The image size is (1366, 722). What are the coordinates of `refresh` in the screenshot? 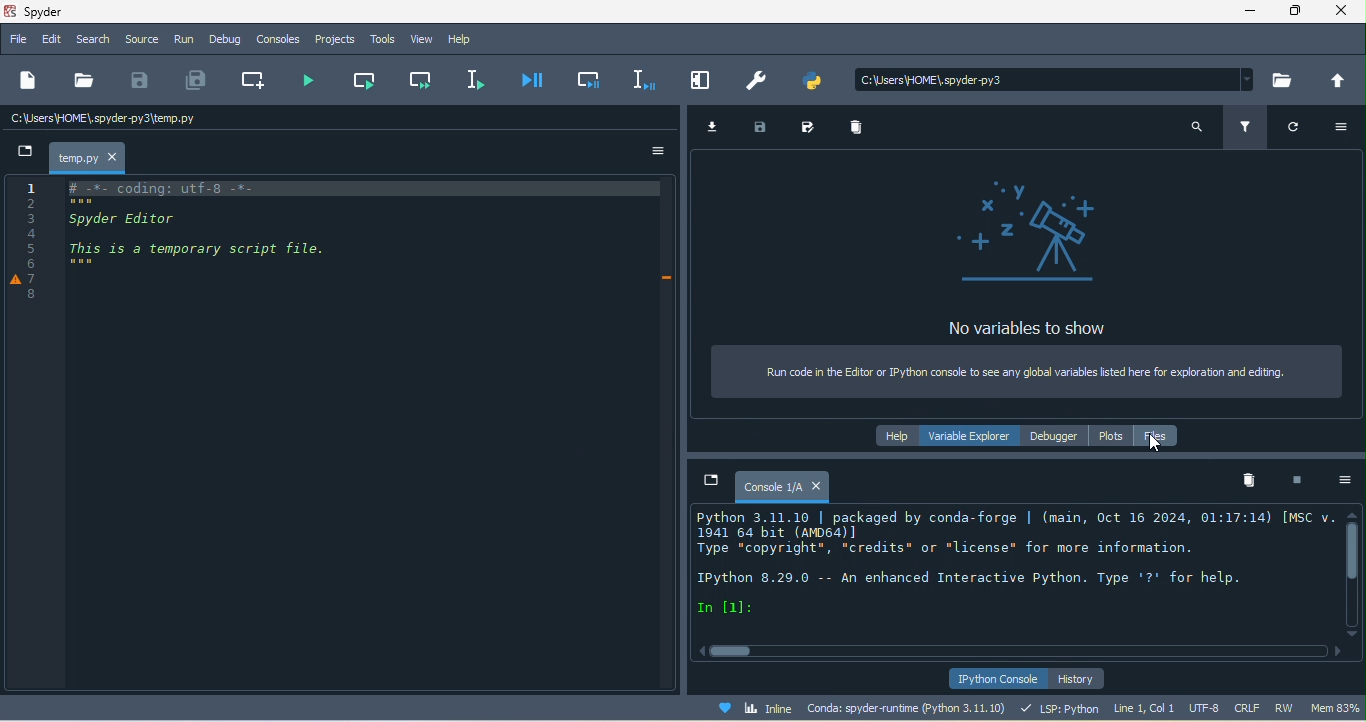 It's located at (1294, 126).